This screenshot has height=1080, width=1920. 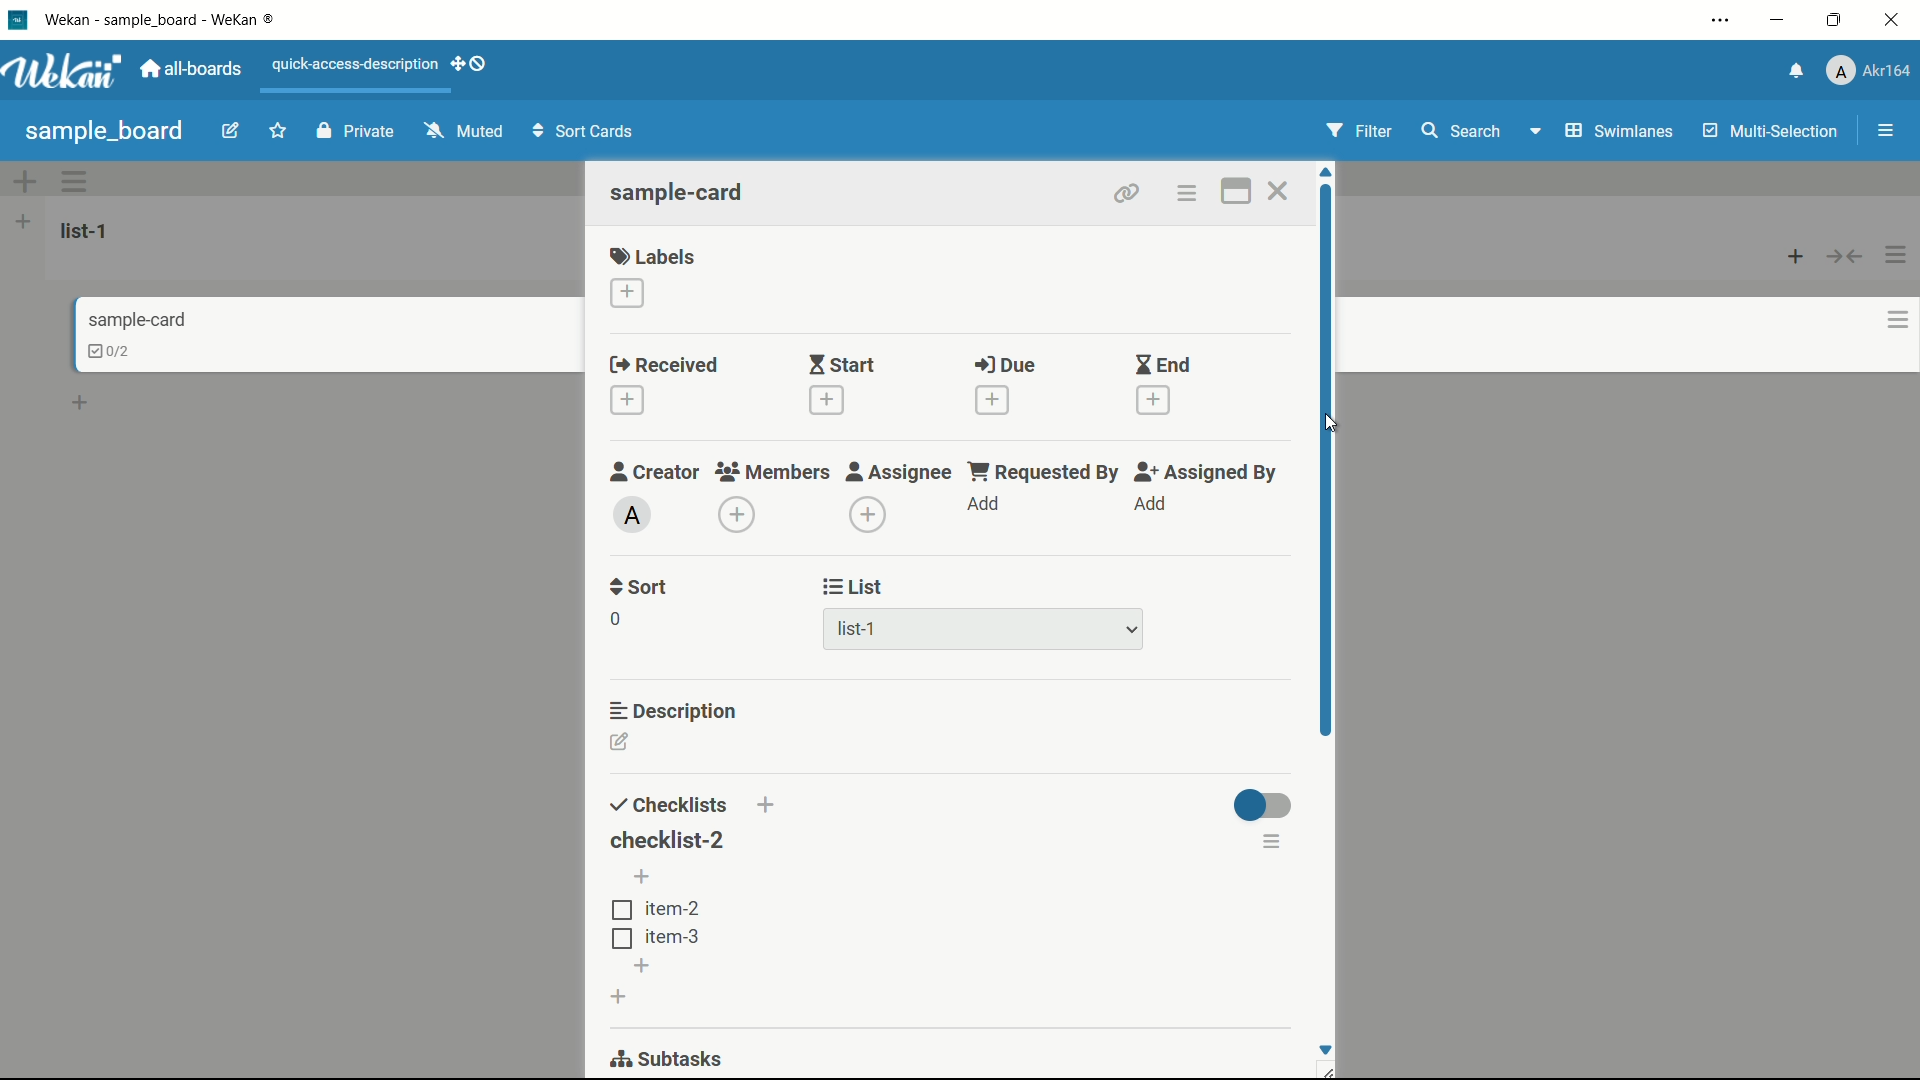 What do you see at coordinates (279, 133) in the screenshot?
I see `star this board` at bounding box center [279, 133].